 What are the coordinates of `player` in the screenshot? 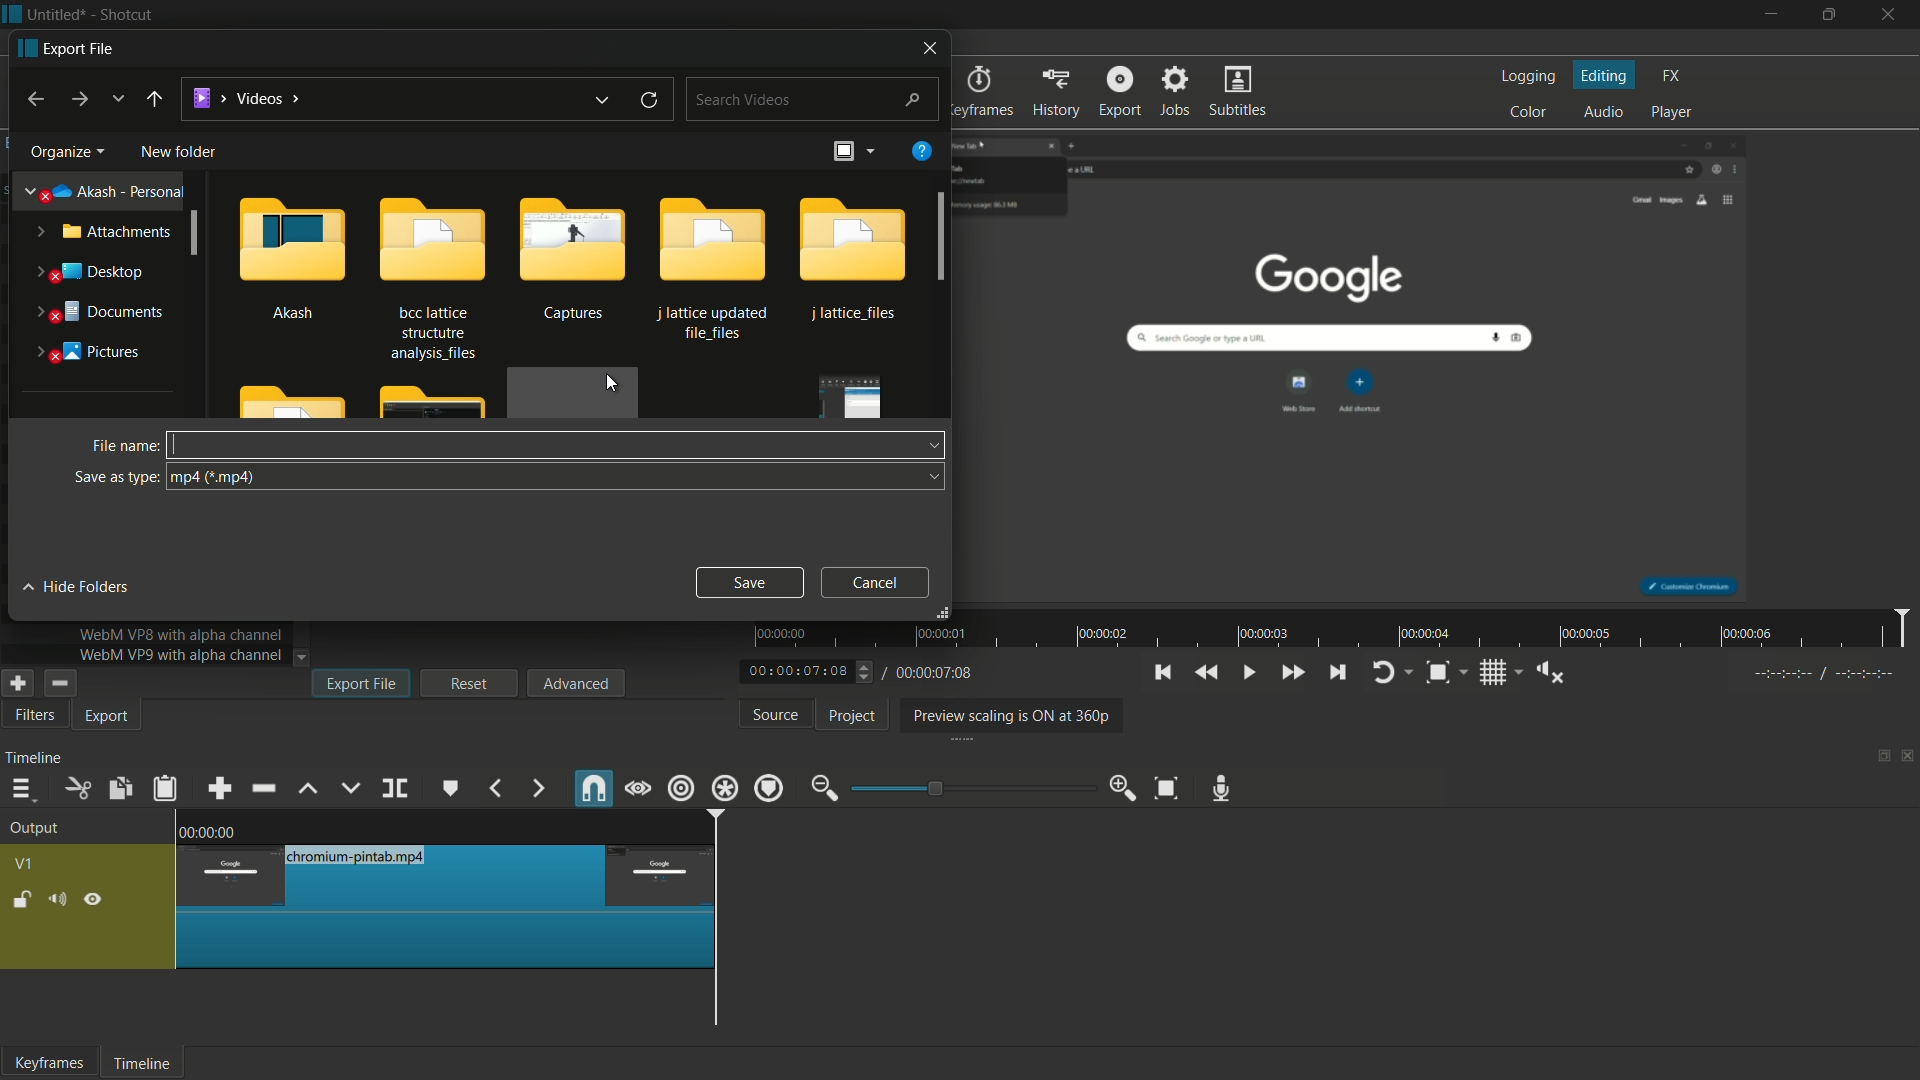 It's located at (1672, 110).